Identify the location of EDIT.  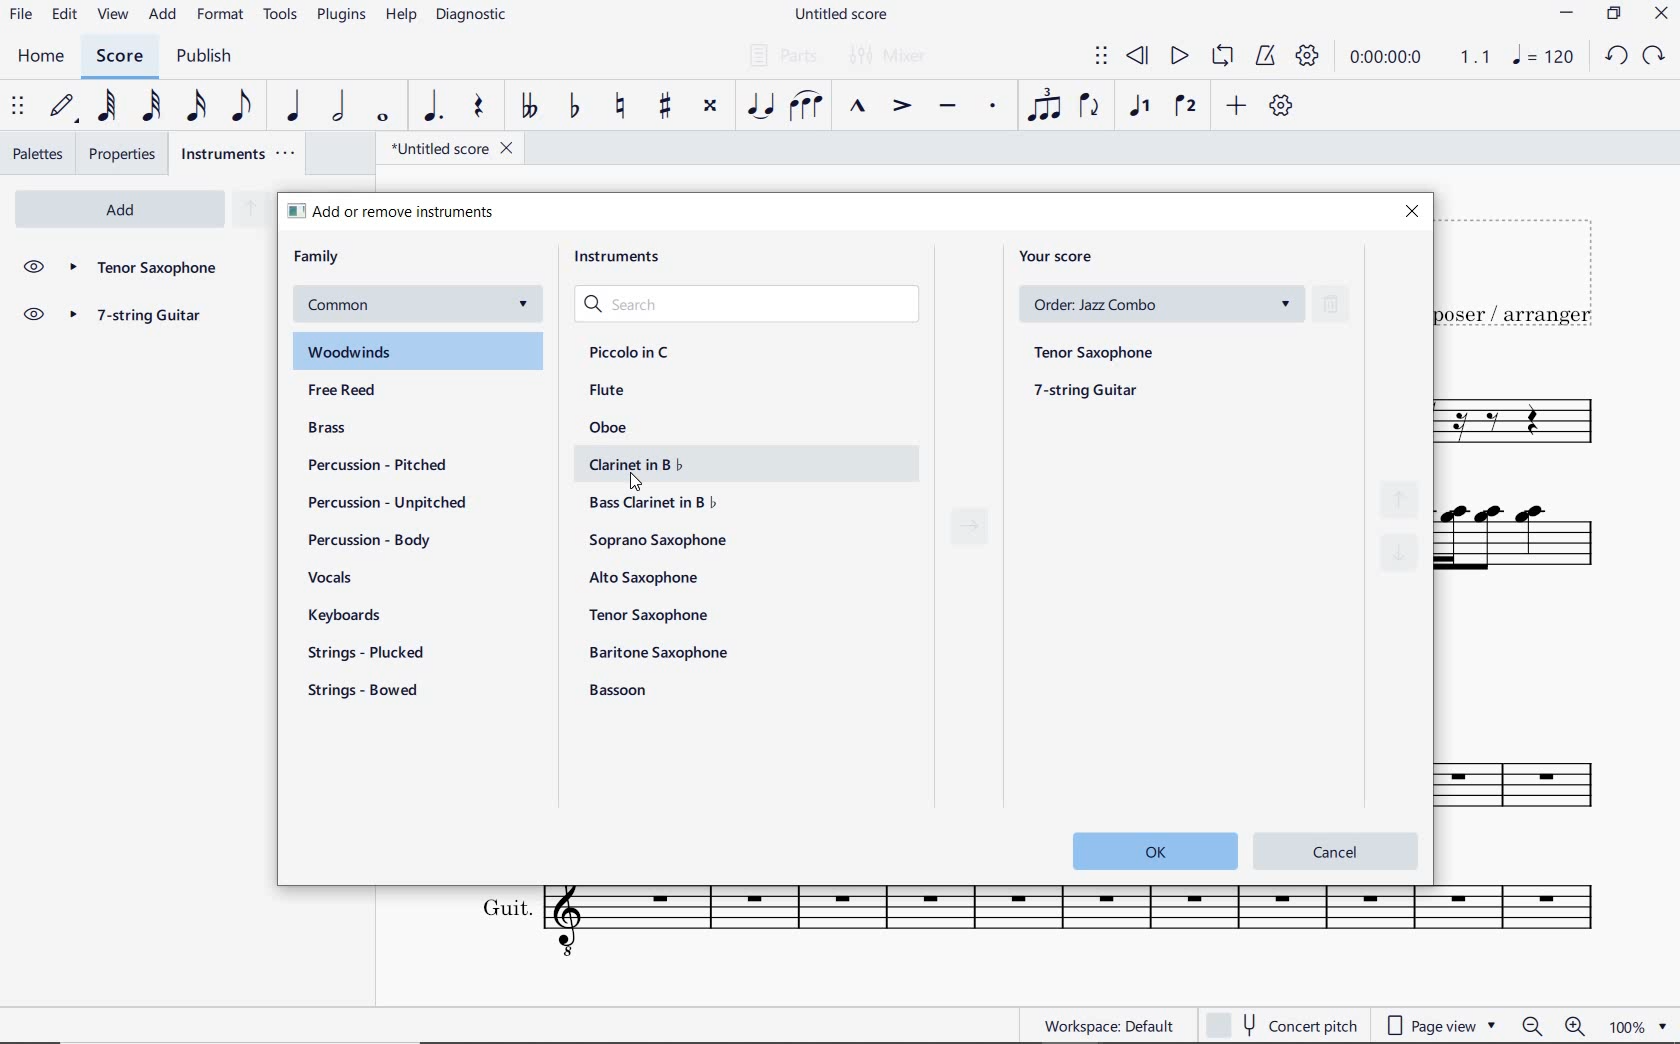
(65, 15).